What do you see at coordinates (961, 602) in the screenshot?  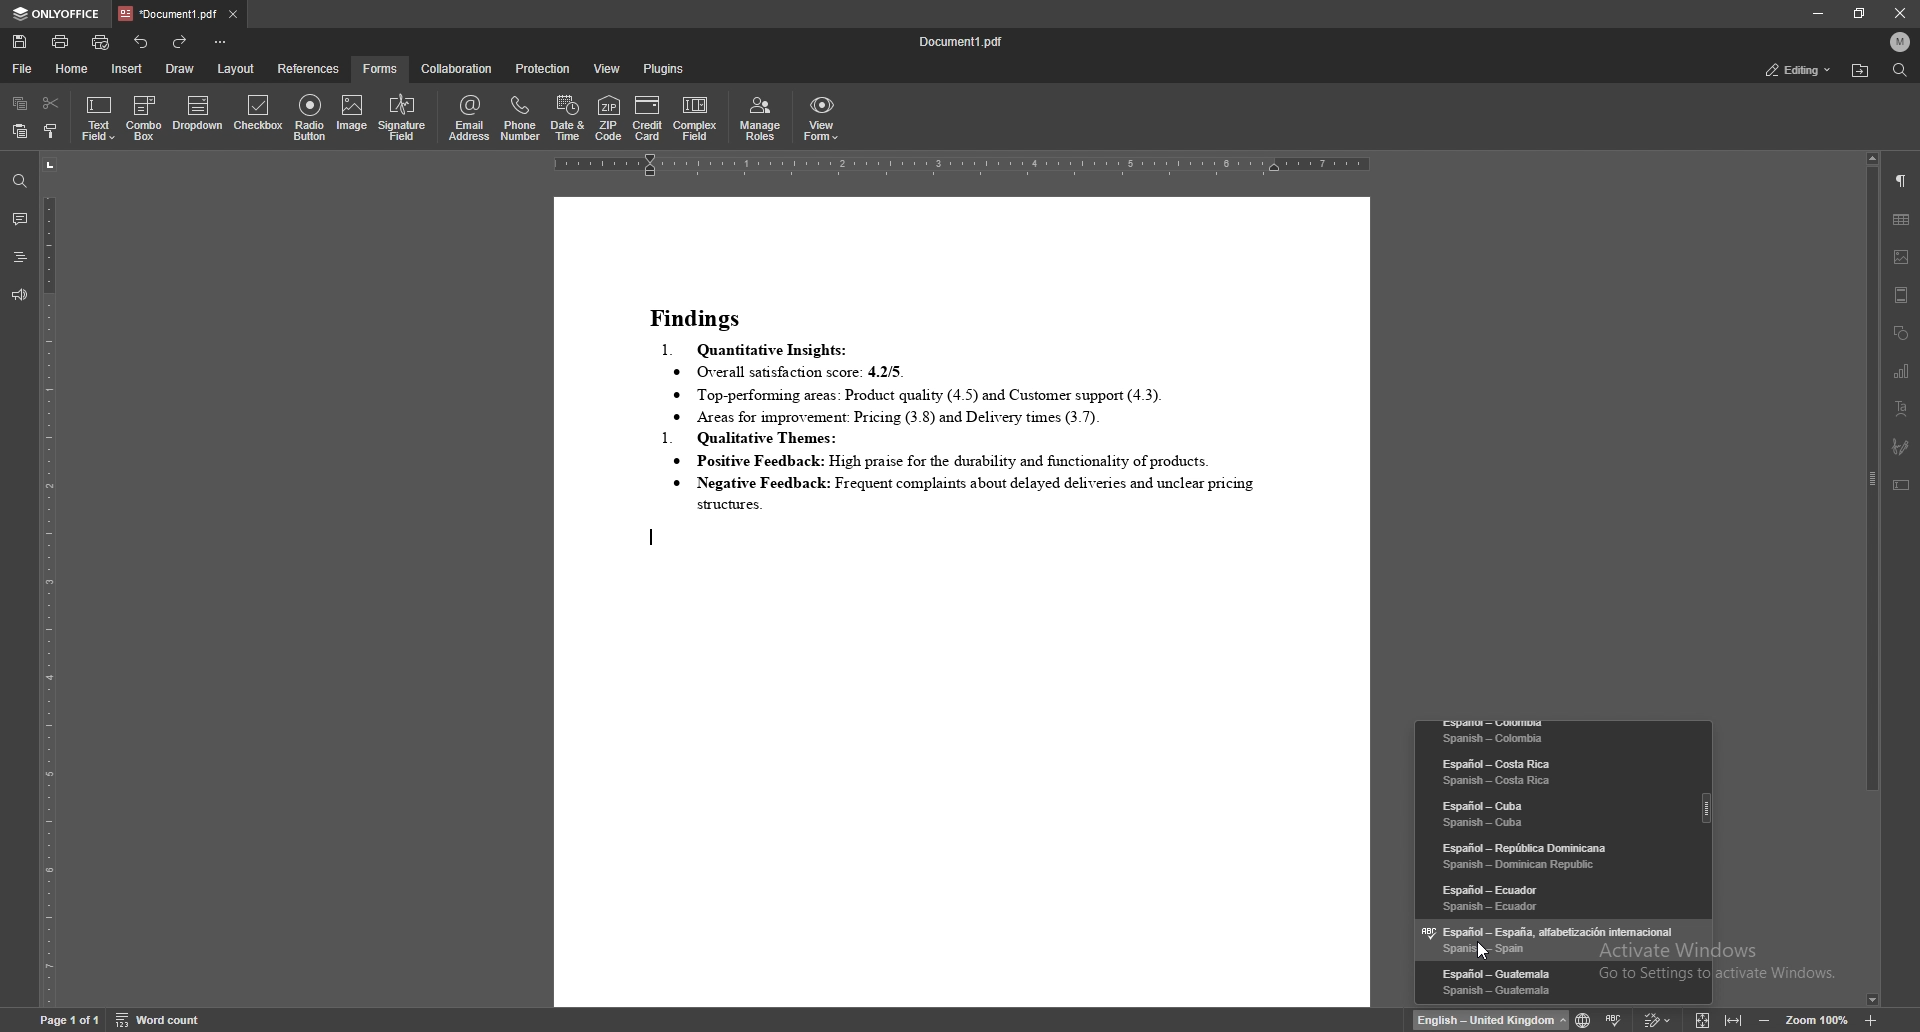 I see `document` at bounding box center [961, 602].